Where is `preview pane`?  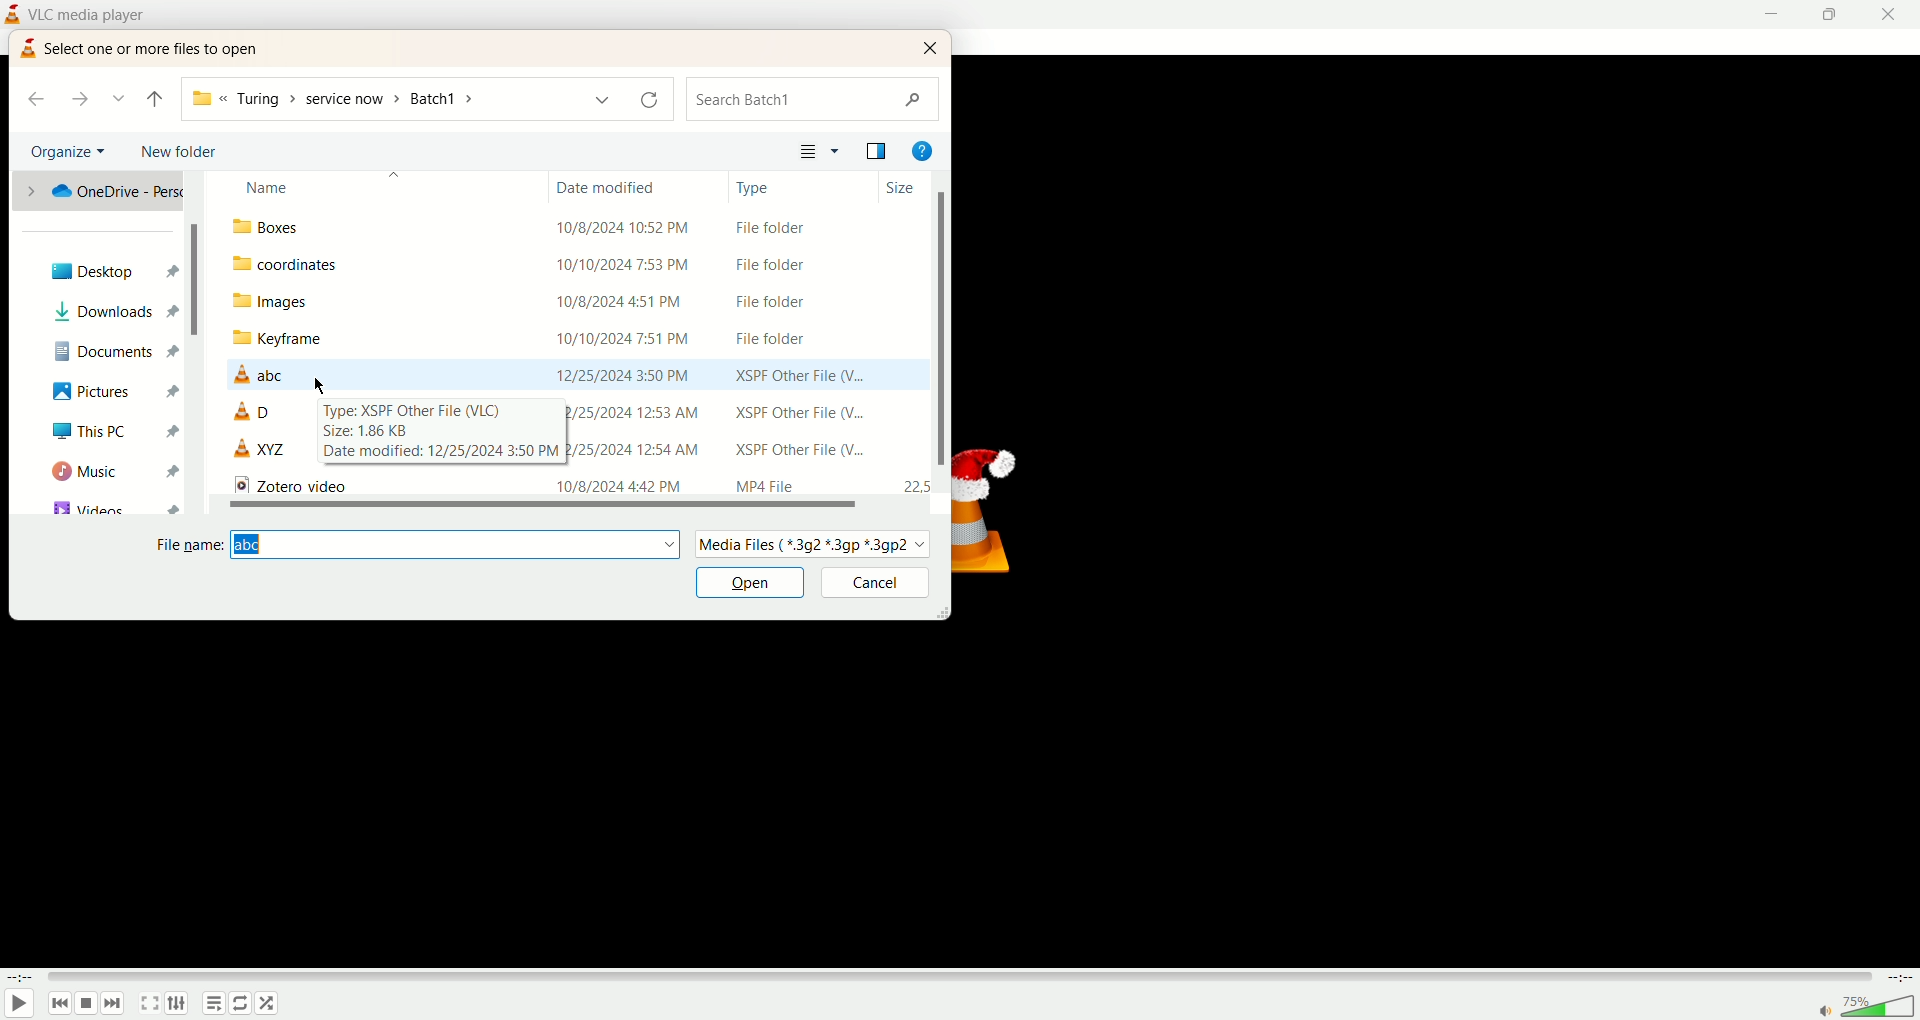 preview pane is located at coordinates (880, 154).